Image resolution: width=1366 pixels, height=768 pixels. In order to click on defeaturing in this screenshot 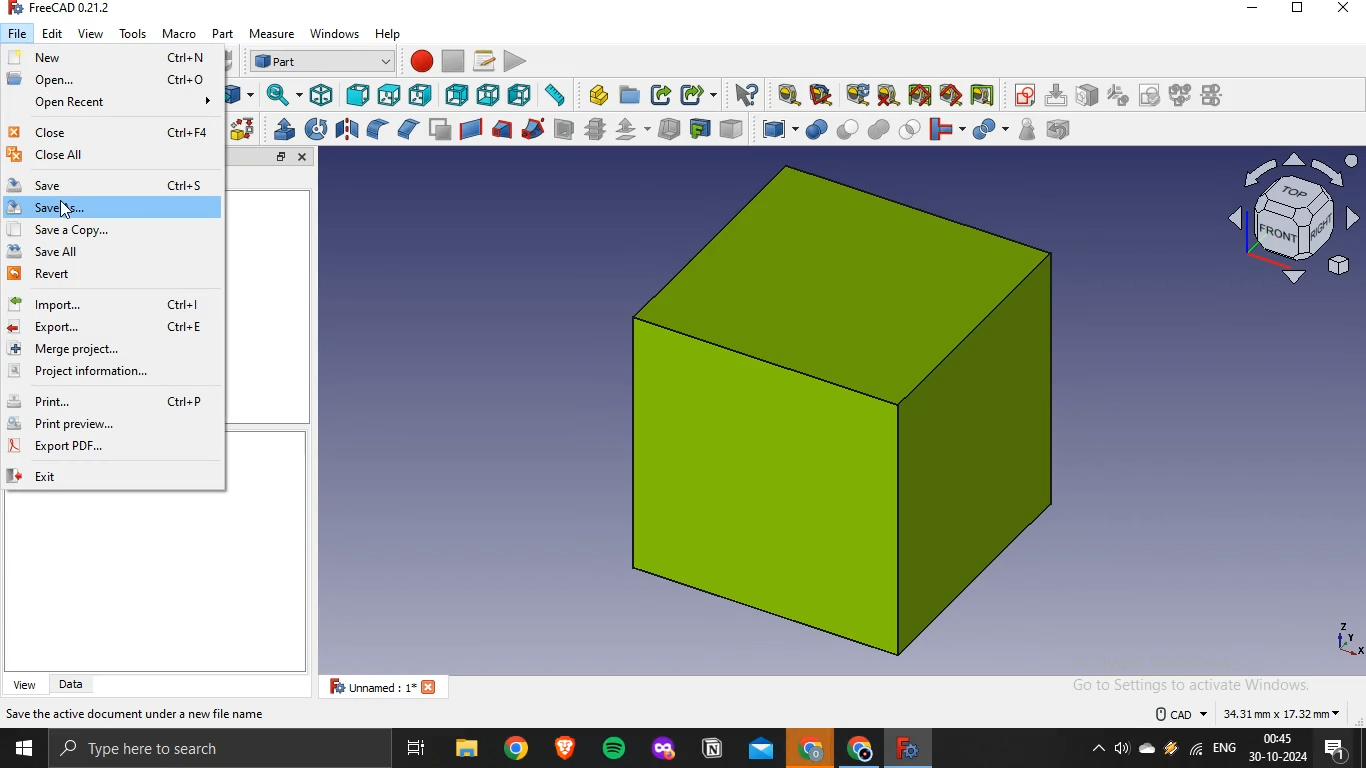, I will do `click(1061, 130)`.